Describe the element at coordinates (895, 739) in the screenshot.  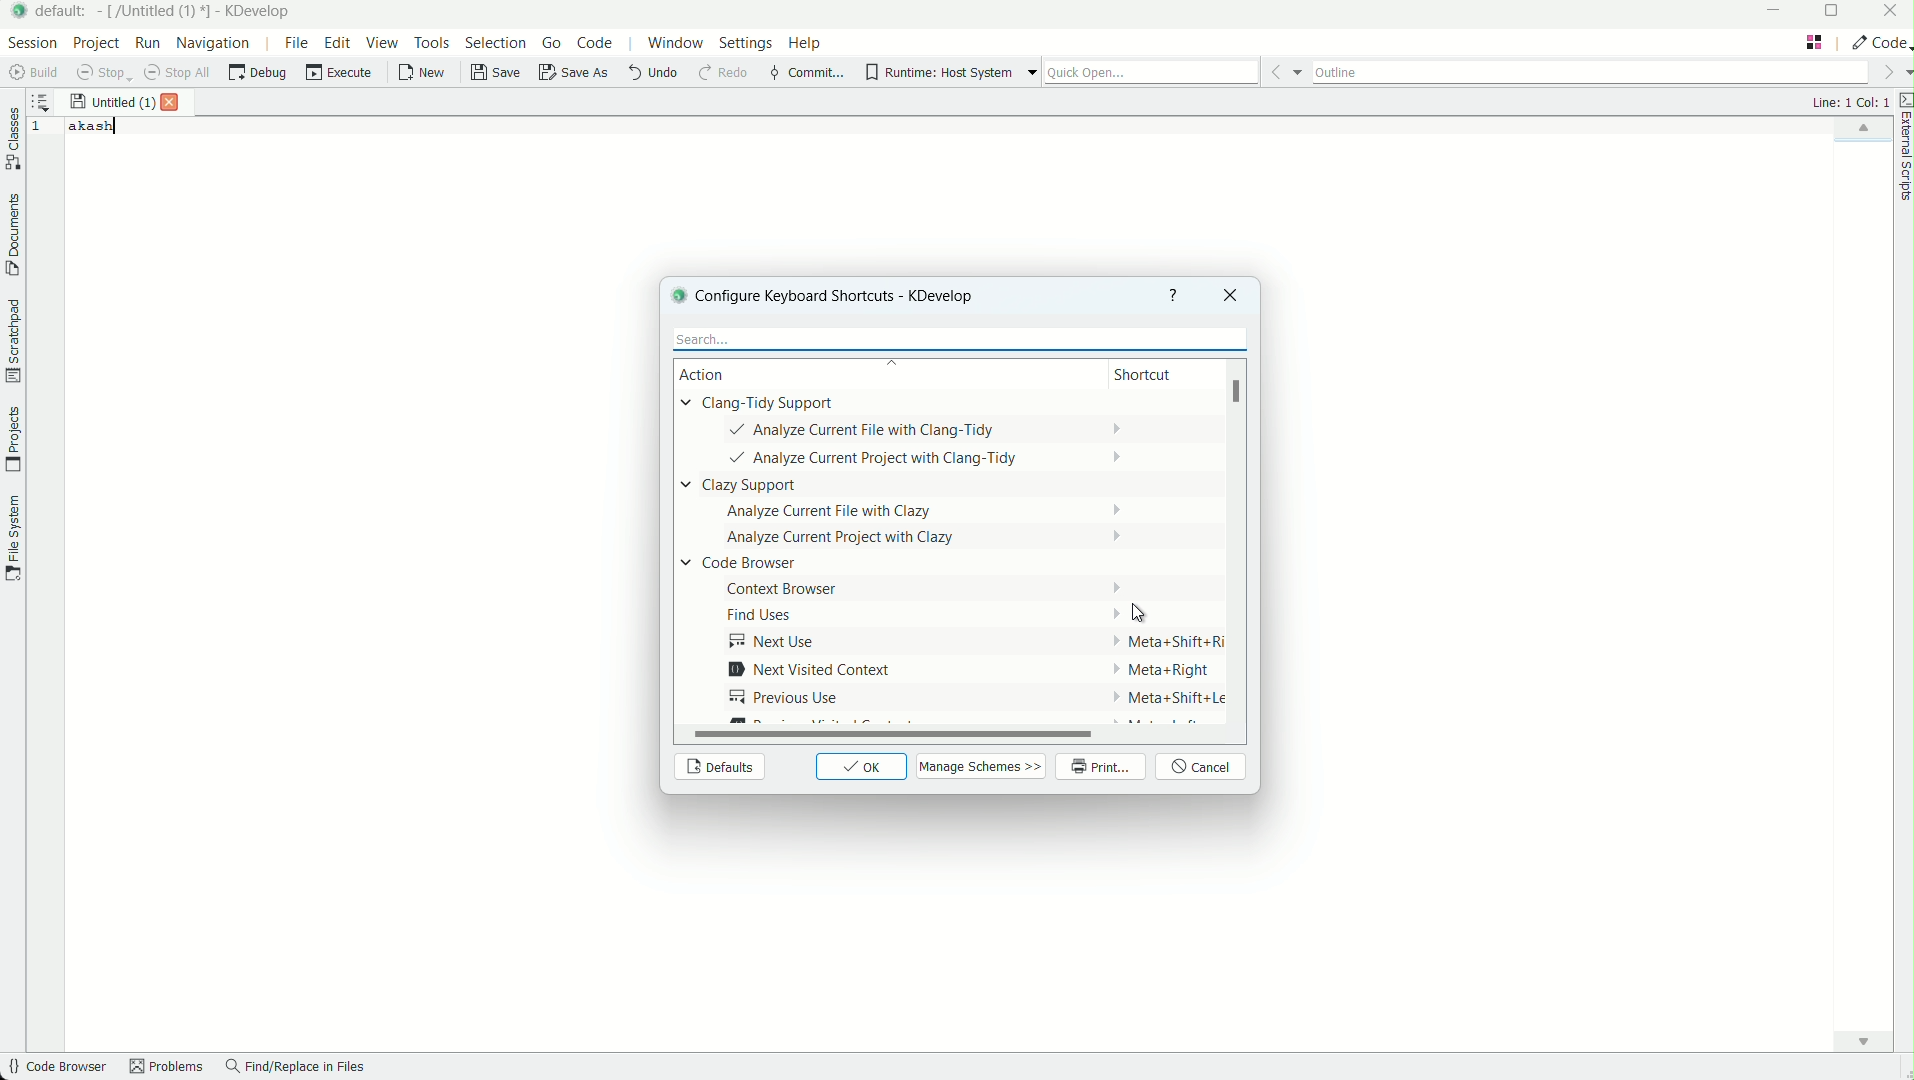
I see `scroll bar` at that location.